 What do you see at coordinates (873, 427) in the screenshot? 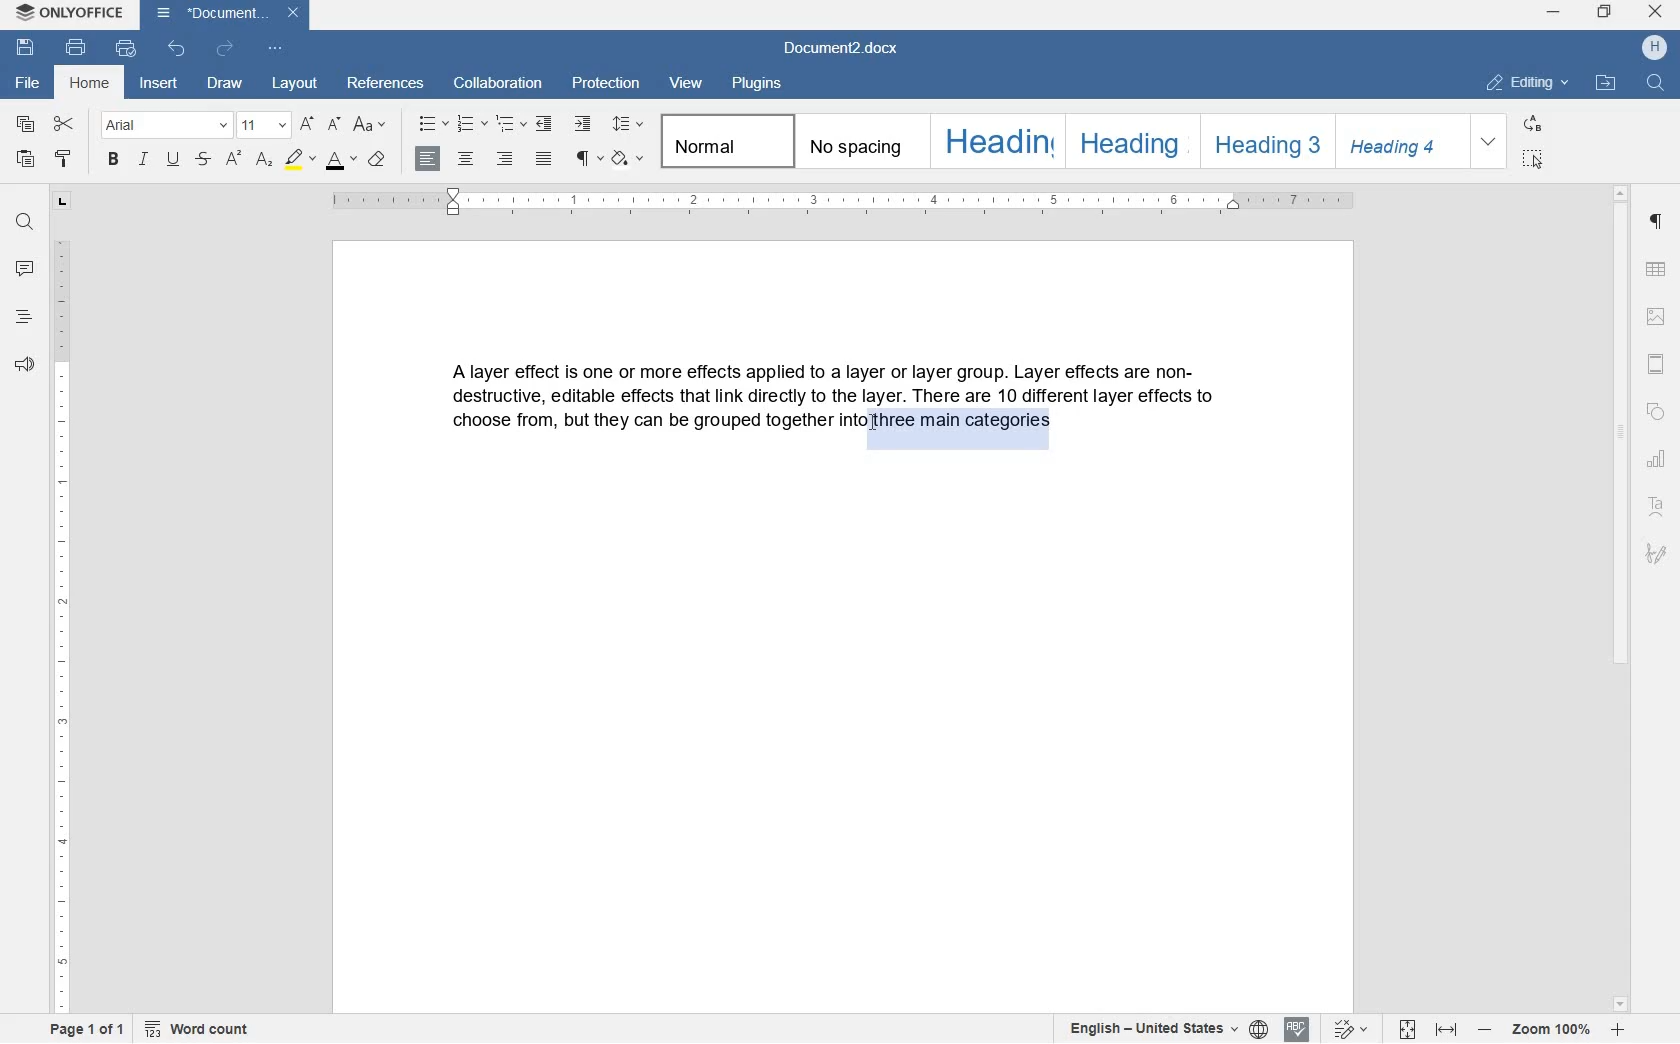
I see `CURSOR` at bounding box center [873, 427].